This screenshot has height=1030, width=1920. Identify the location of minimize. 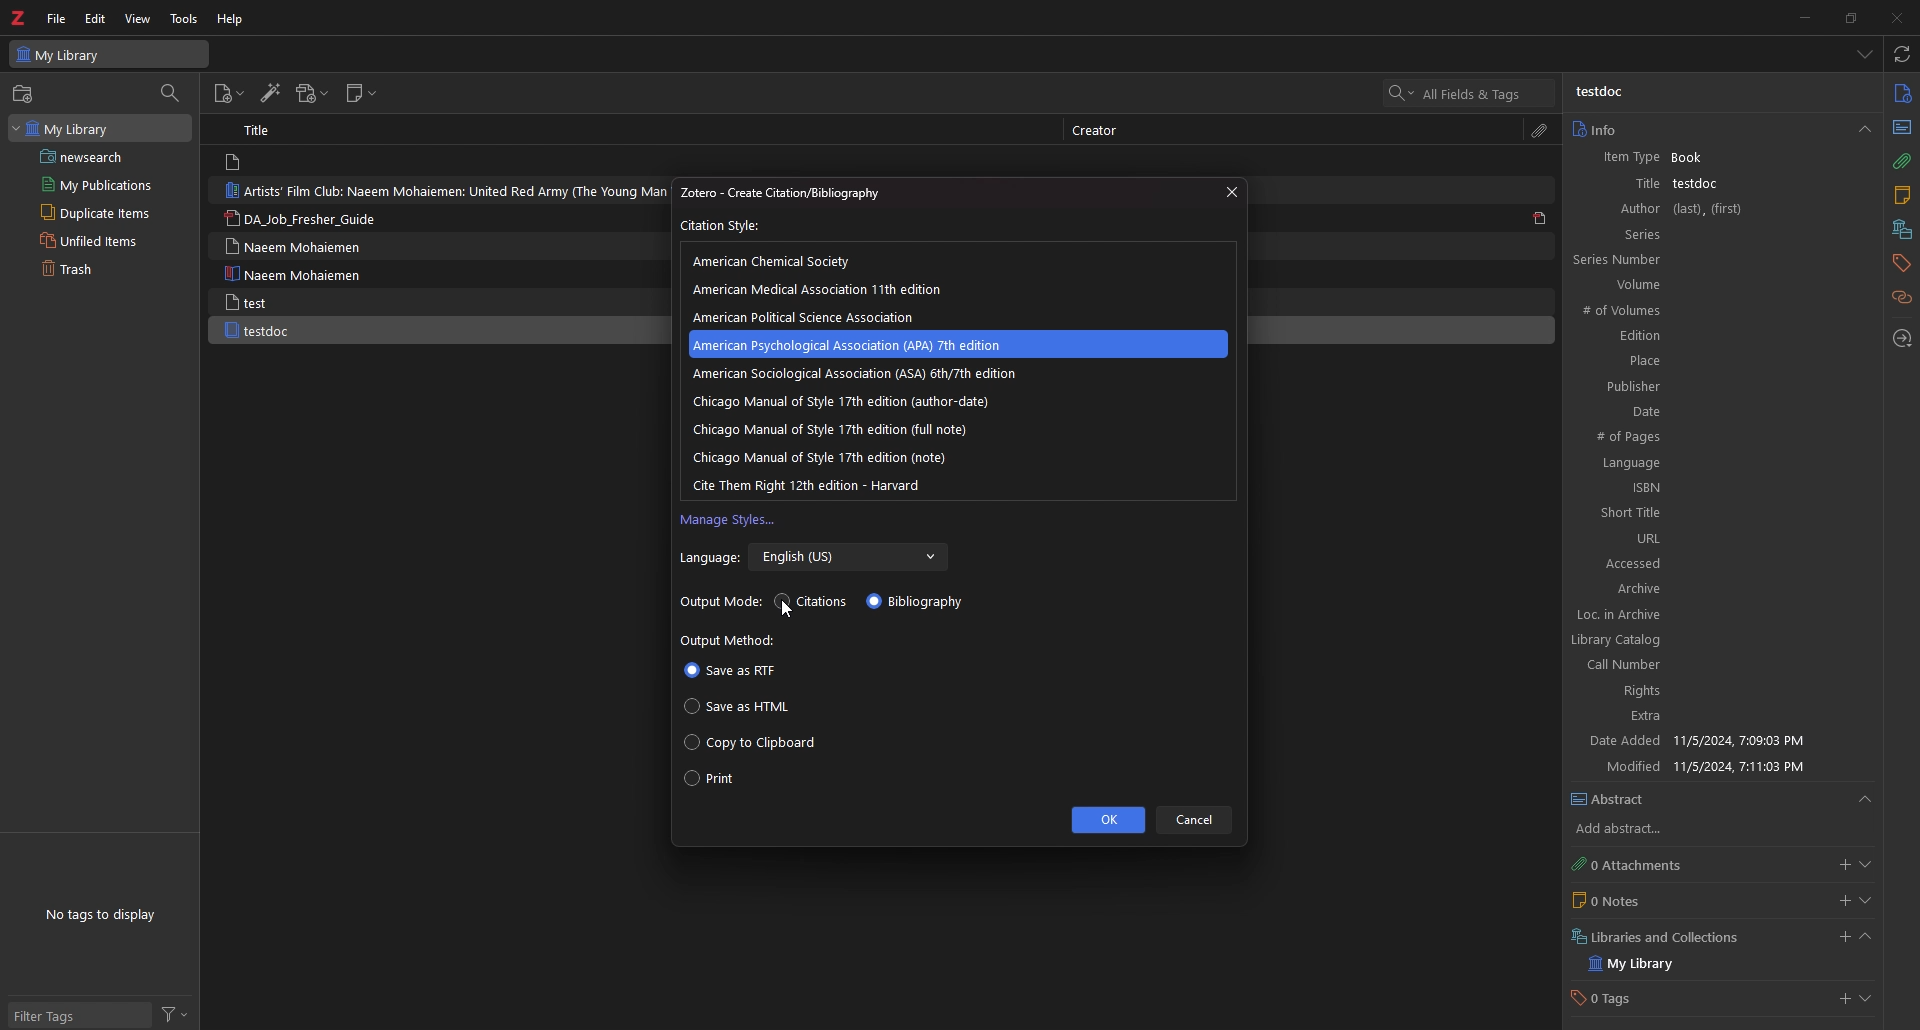
(1800, 17).